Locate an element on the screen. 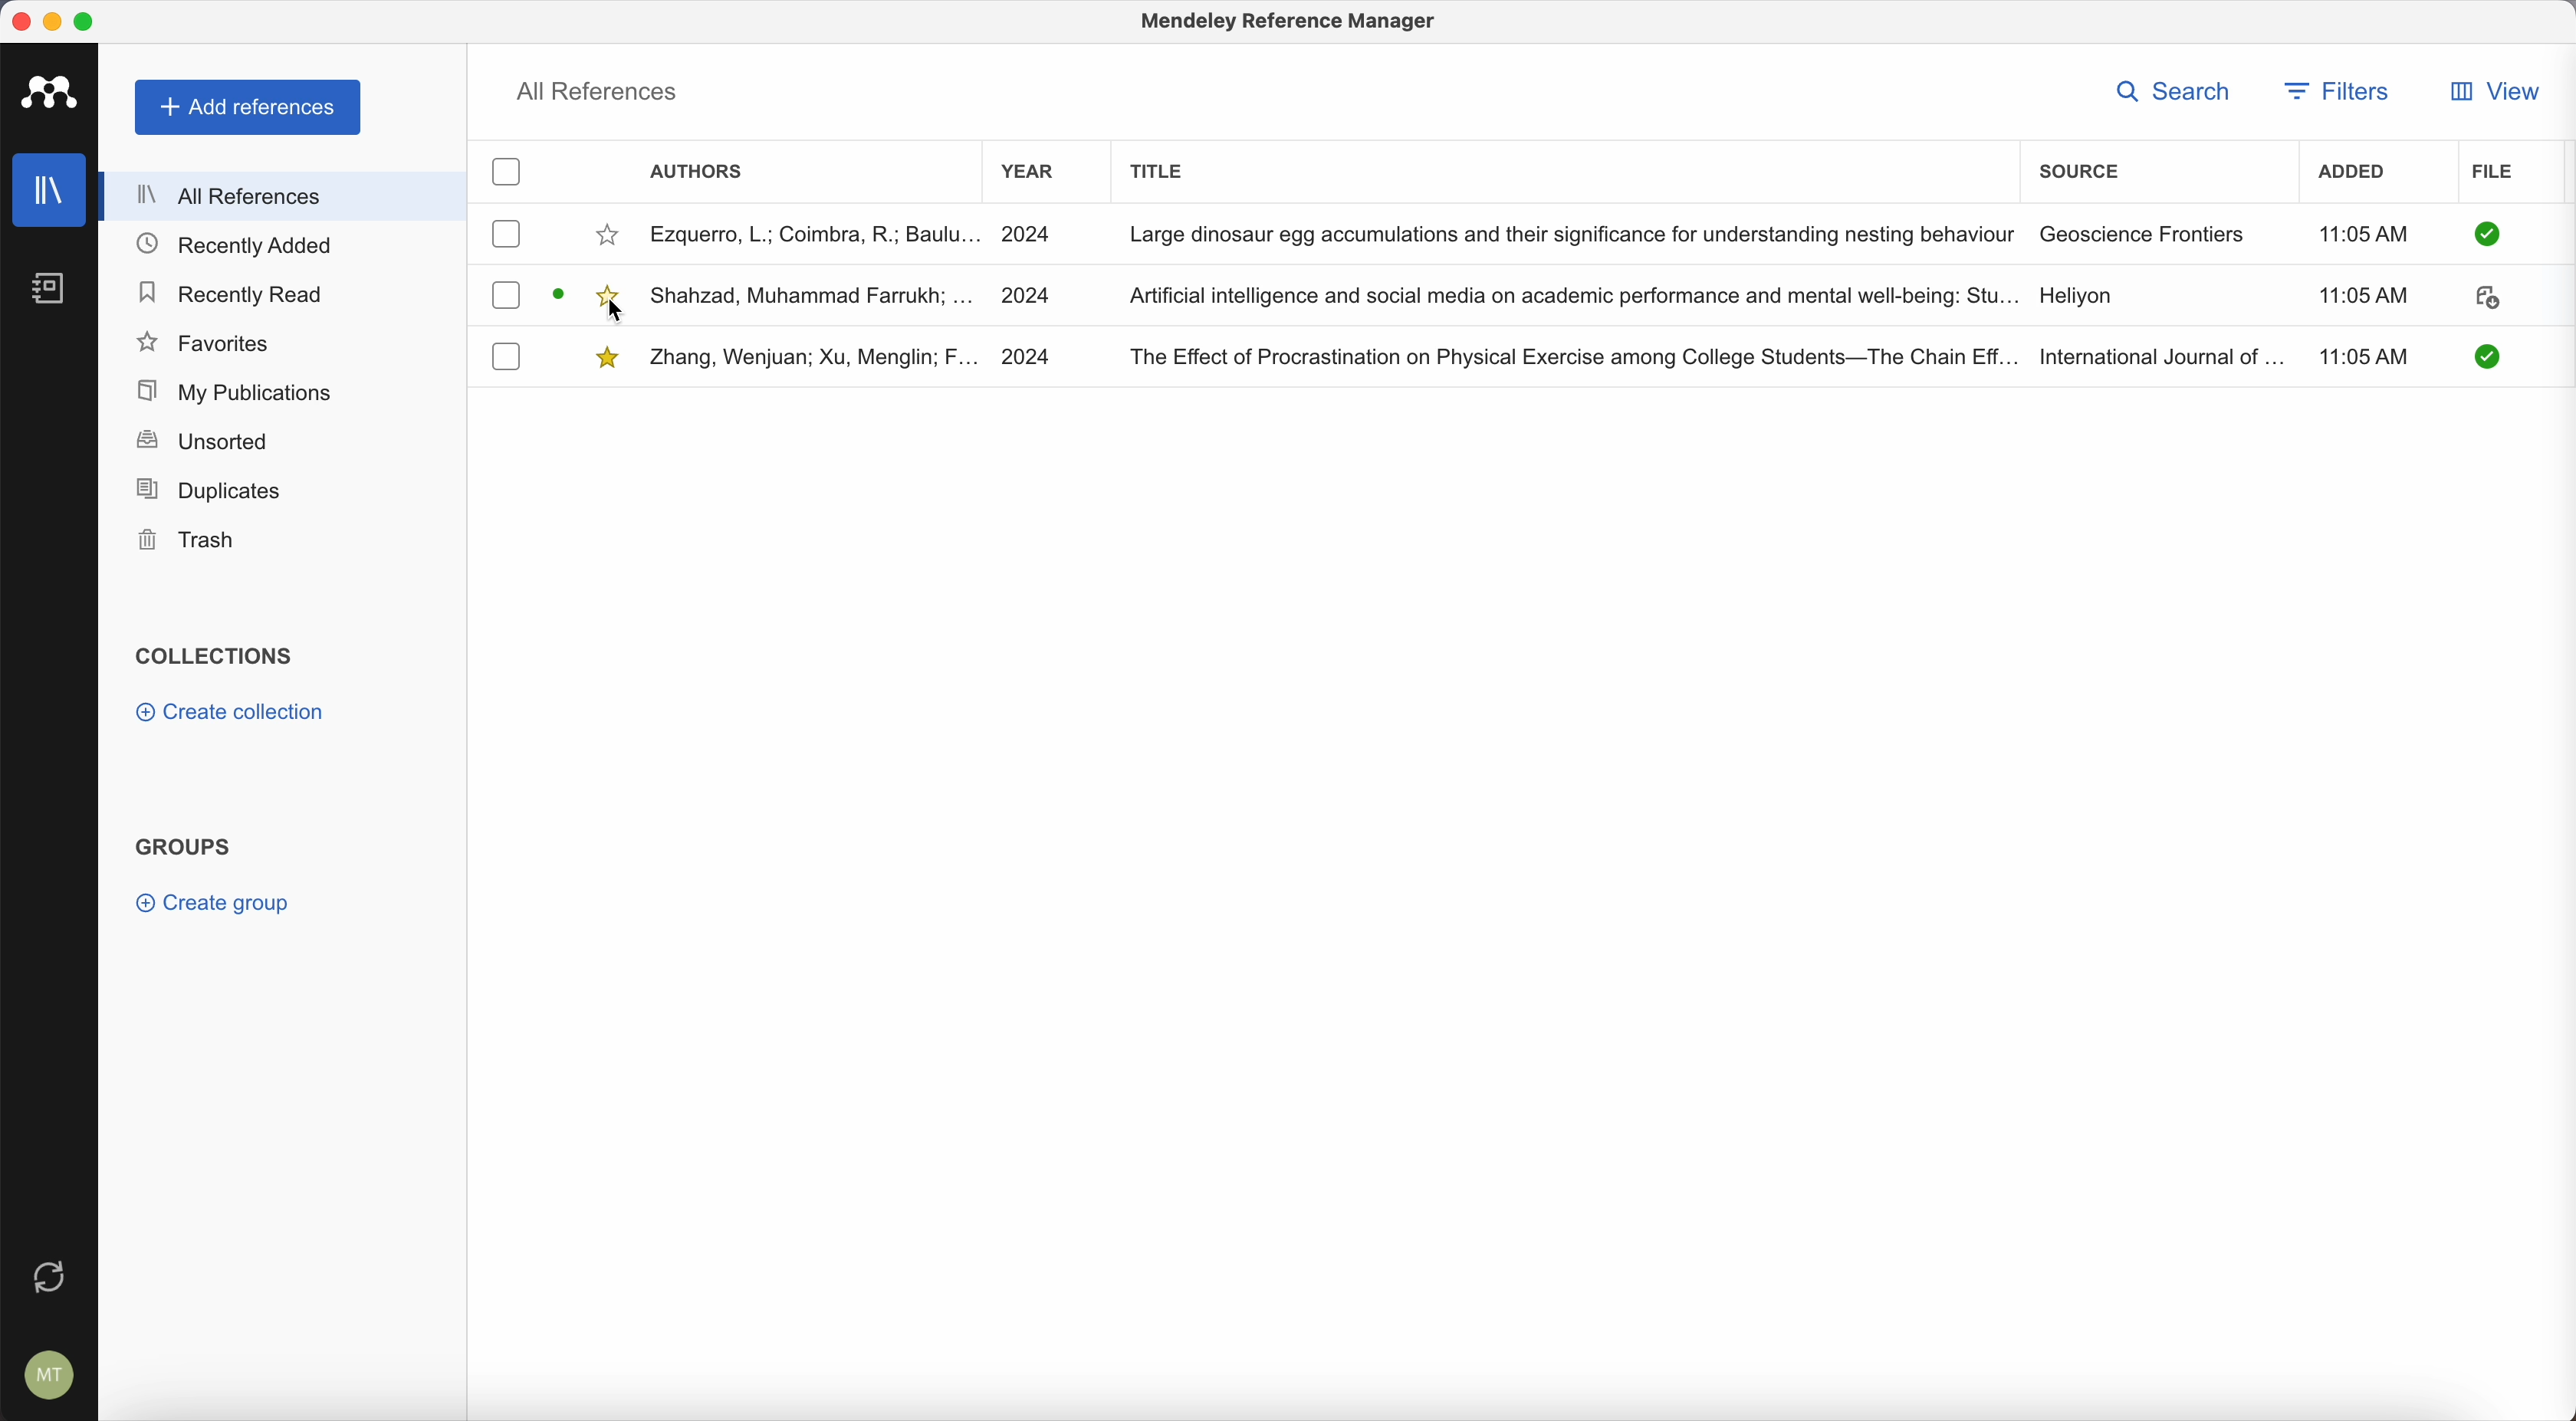  Large dinosaur egg accumulations and their significance for understanding nesting behaviour is located at coordinates (1570, 232).